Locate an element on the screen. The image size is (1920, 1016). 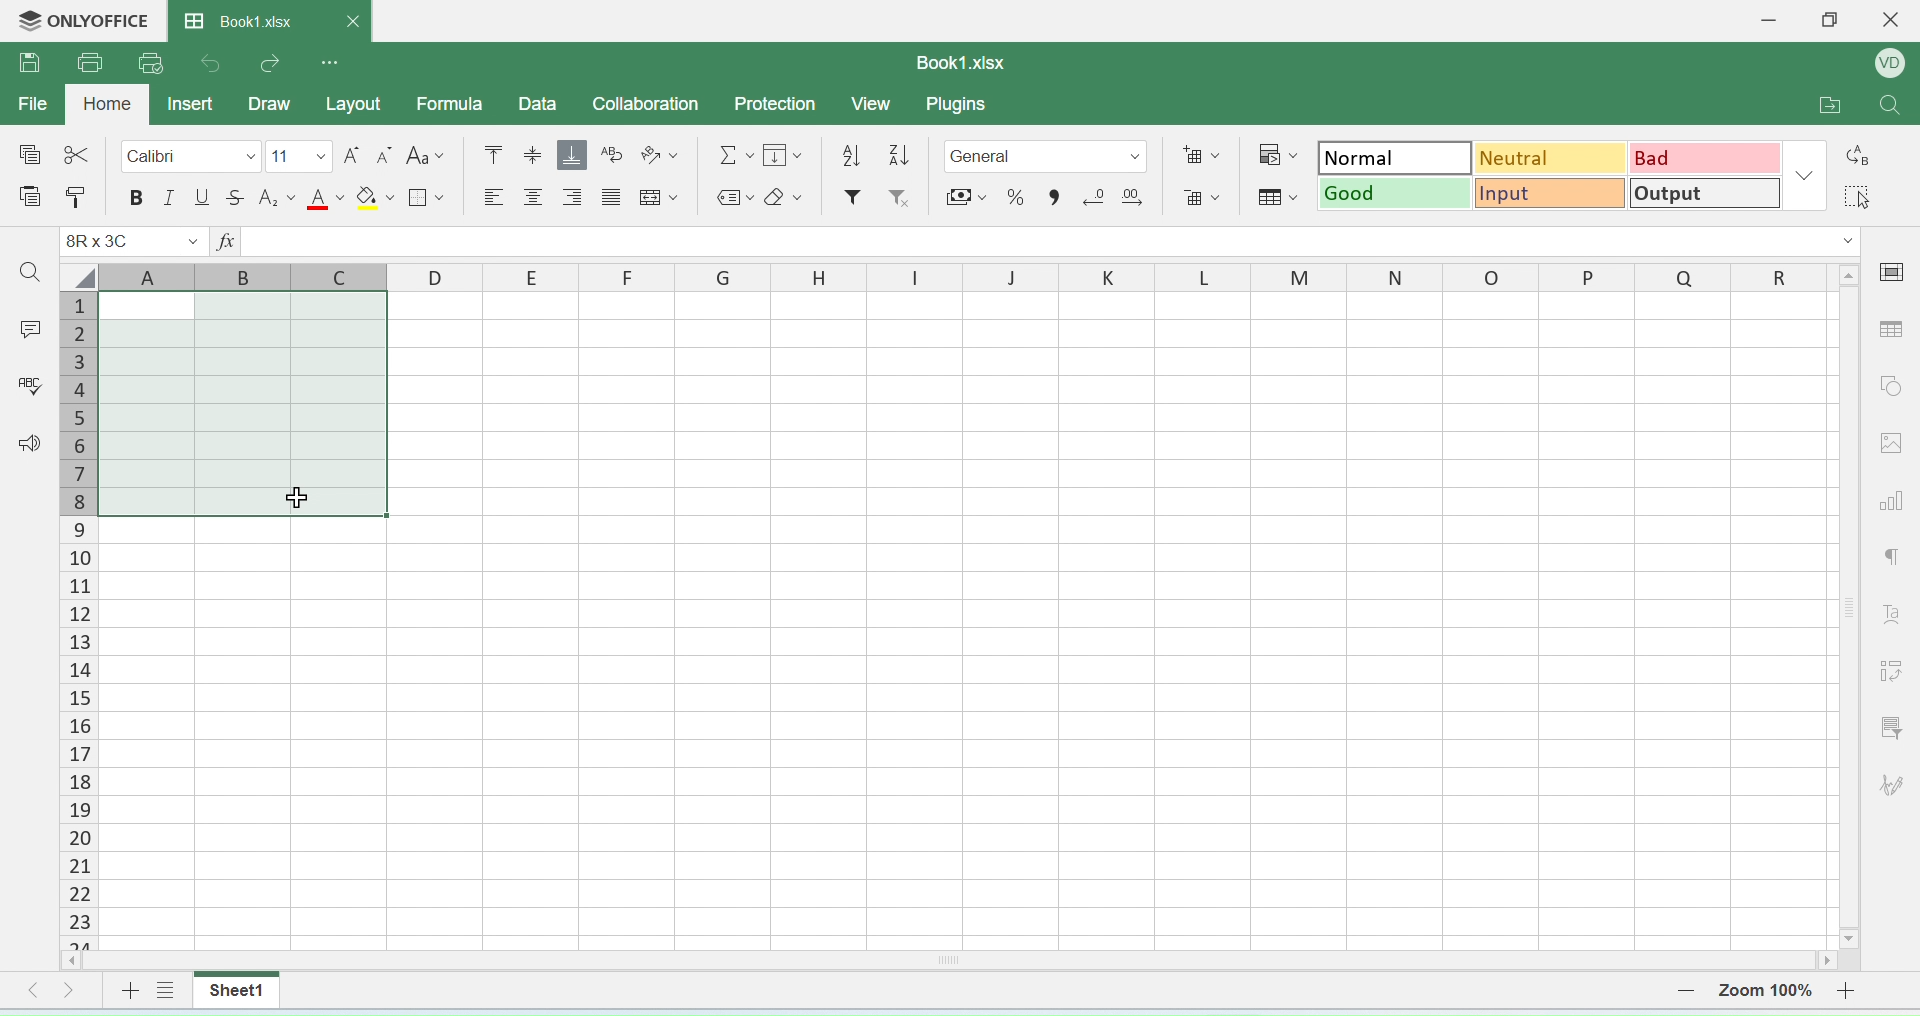
filter is located at coordinates (1895, 729).